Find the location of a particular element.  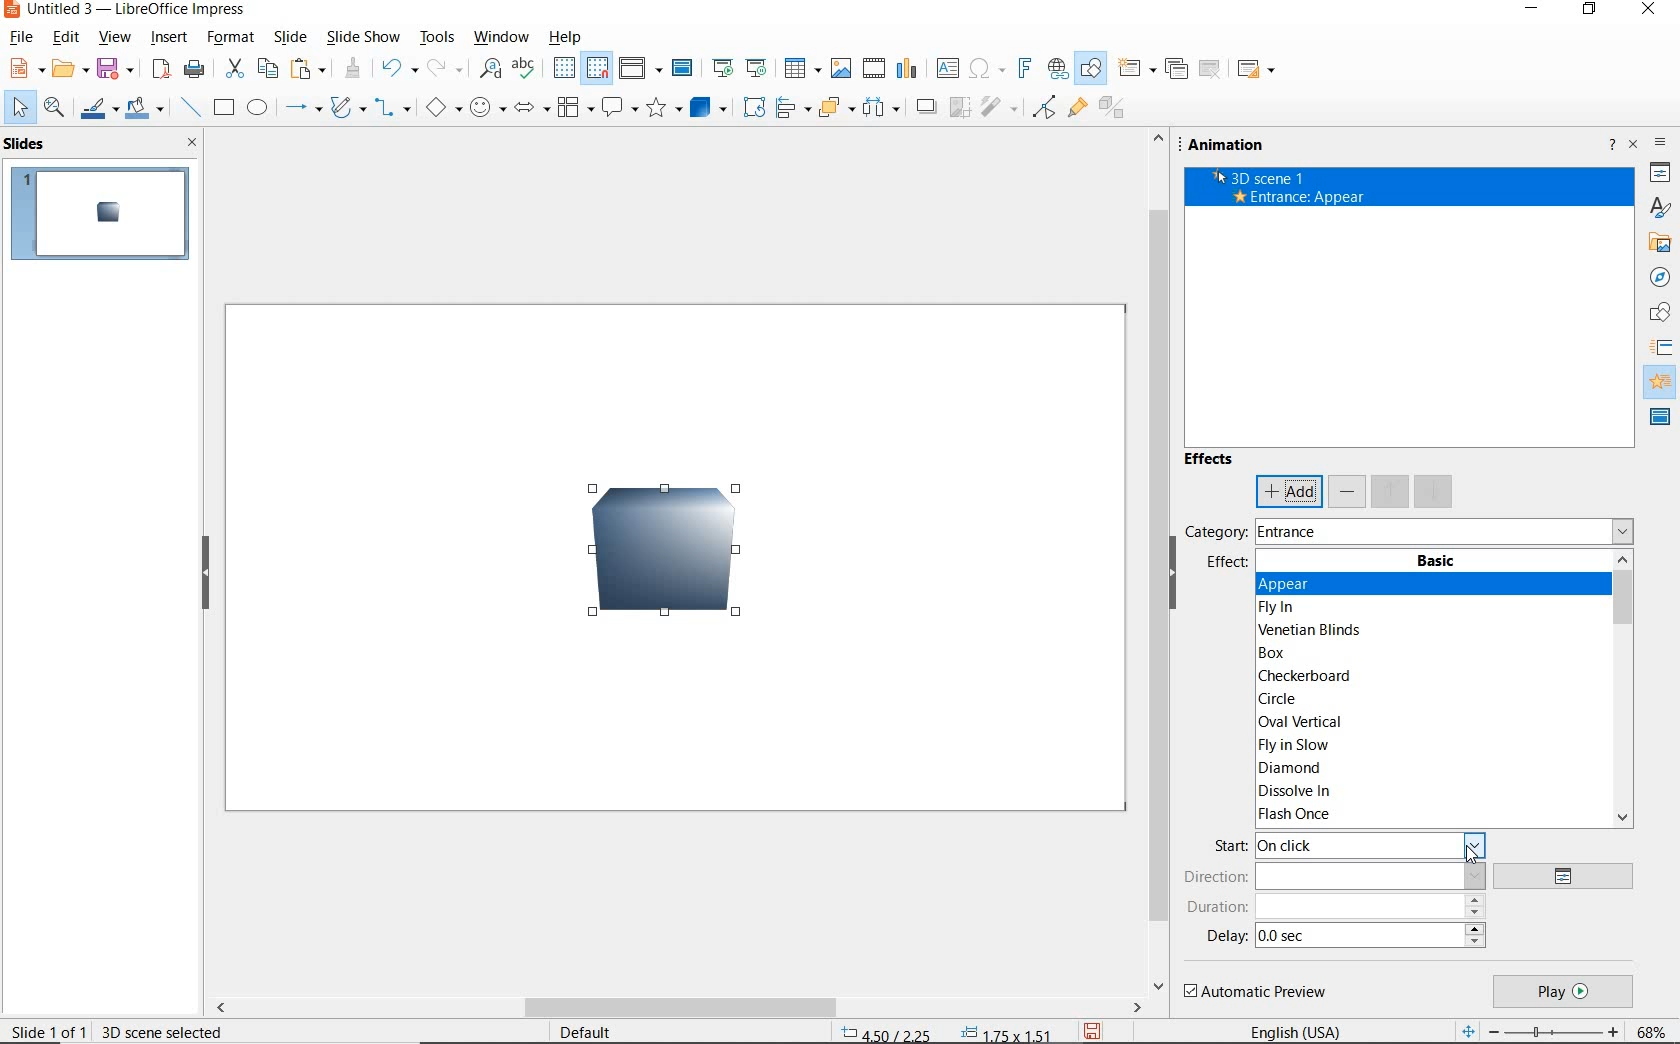

insert is located at coordinates (169, 38).